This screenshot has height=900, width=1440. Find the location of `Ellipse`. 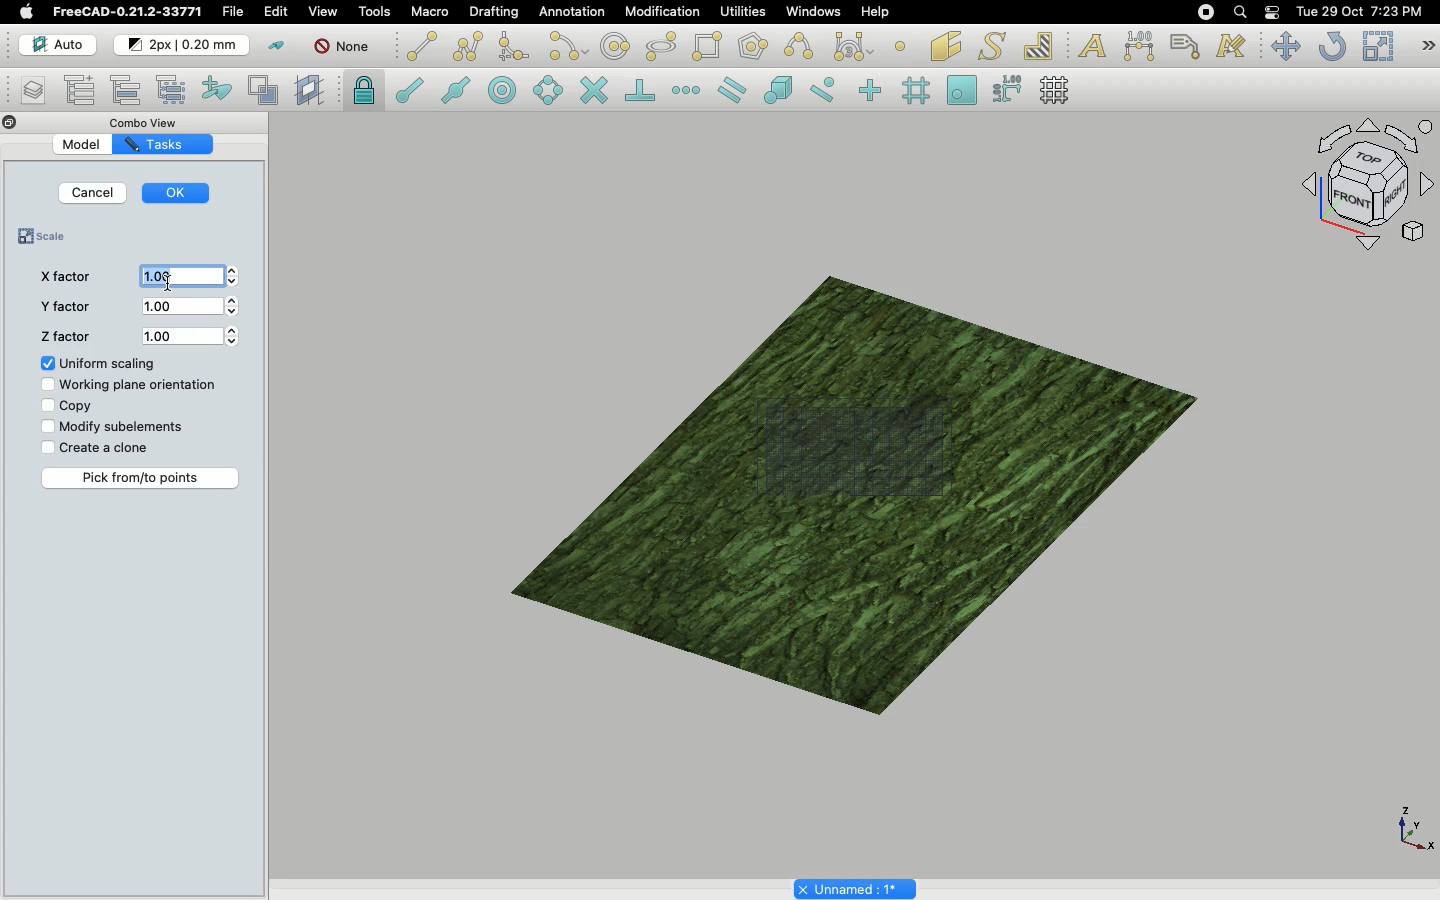

Ellipse is located at coordinates (659, 45).